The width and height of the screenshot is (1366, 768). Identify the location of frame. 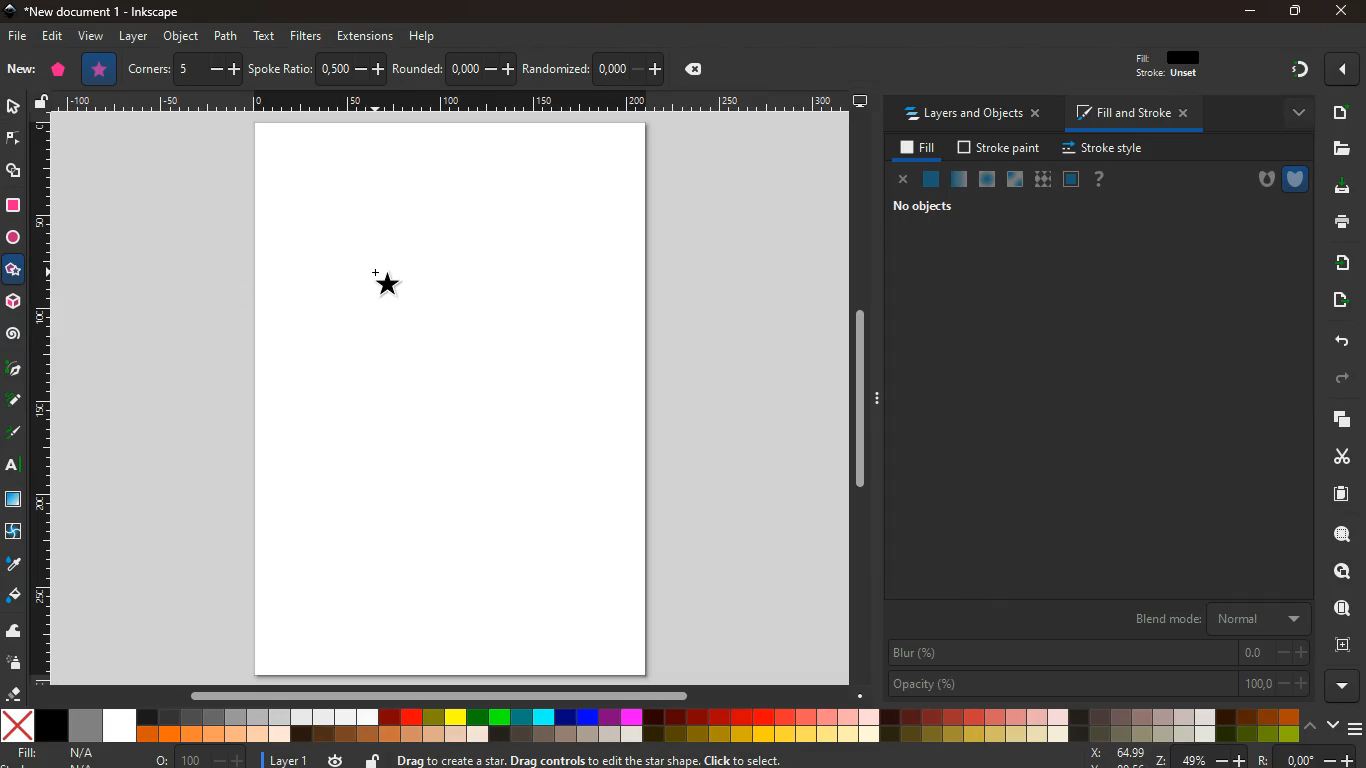
(1343, 646).